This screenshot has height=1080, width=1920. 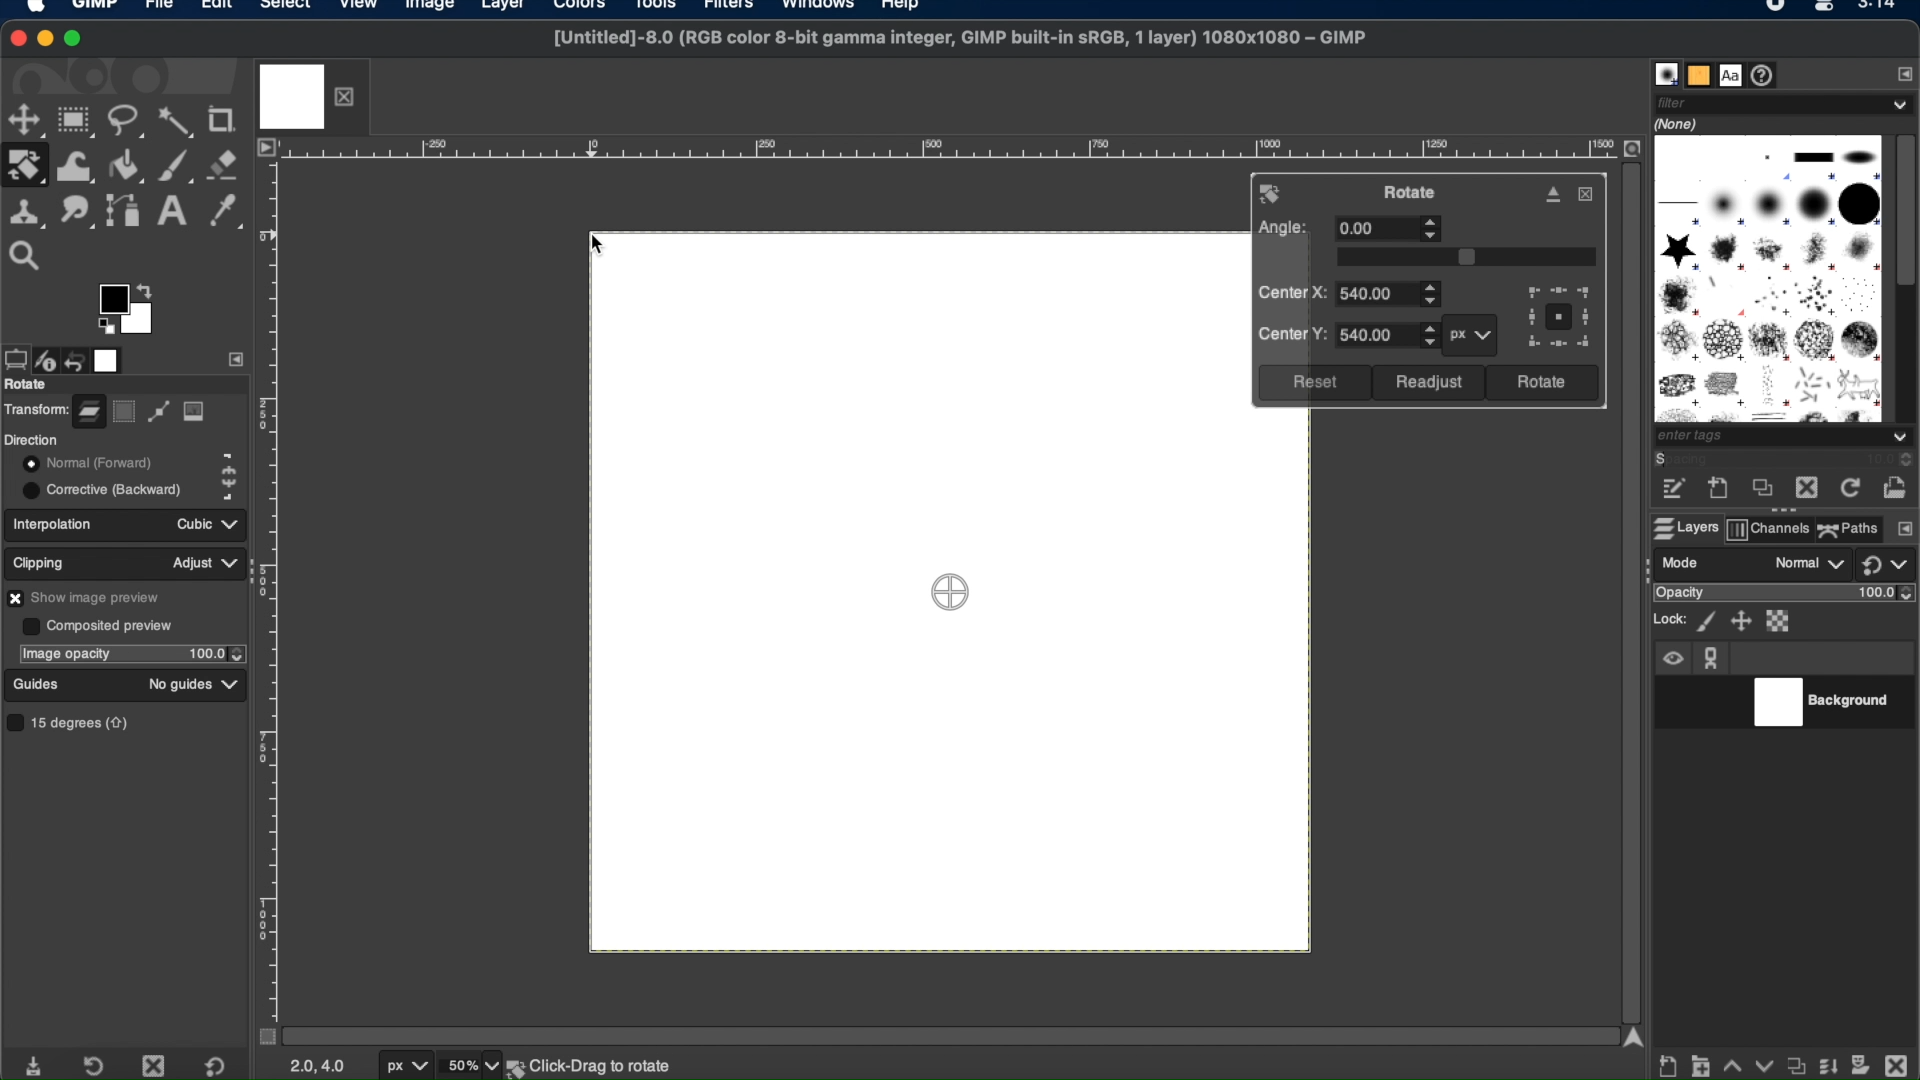 I want to click on brush types, so click(x=1767, y=278).